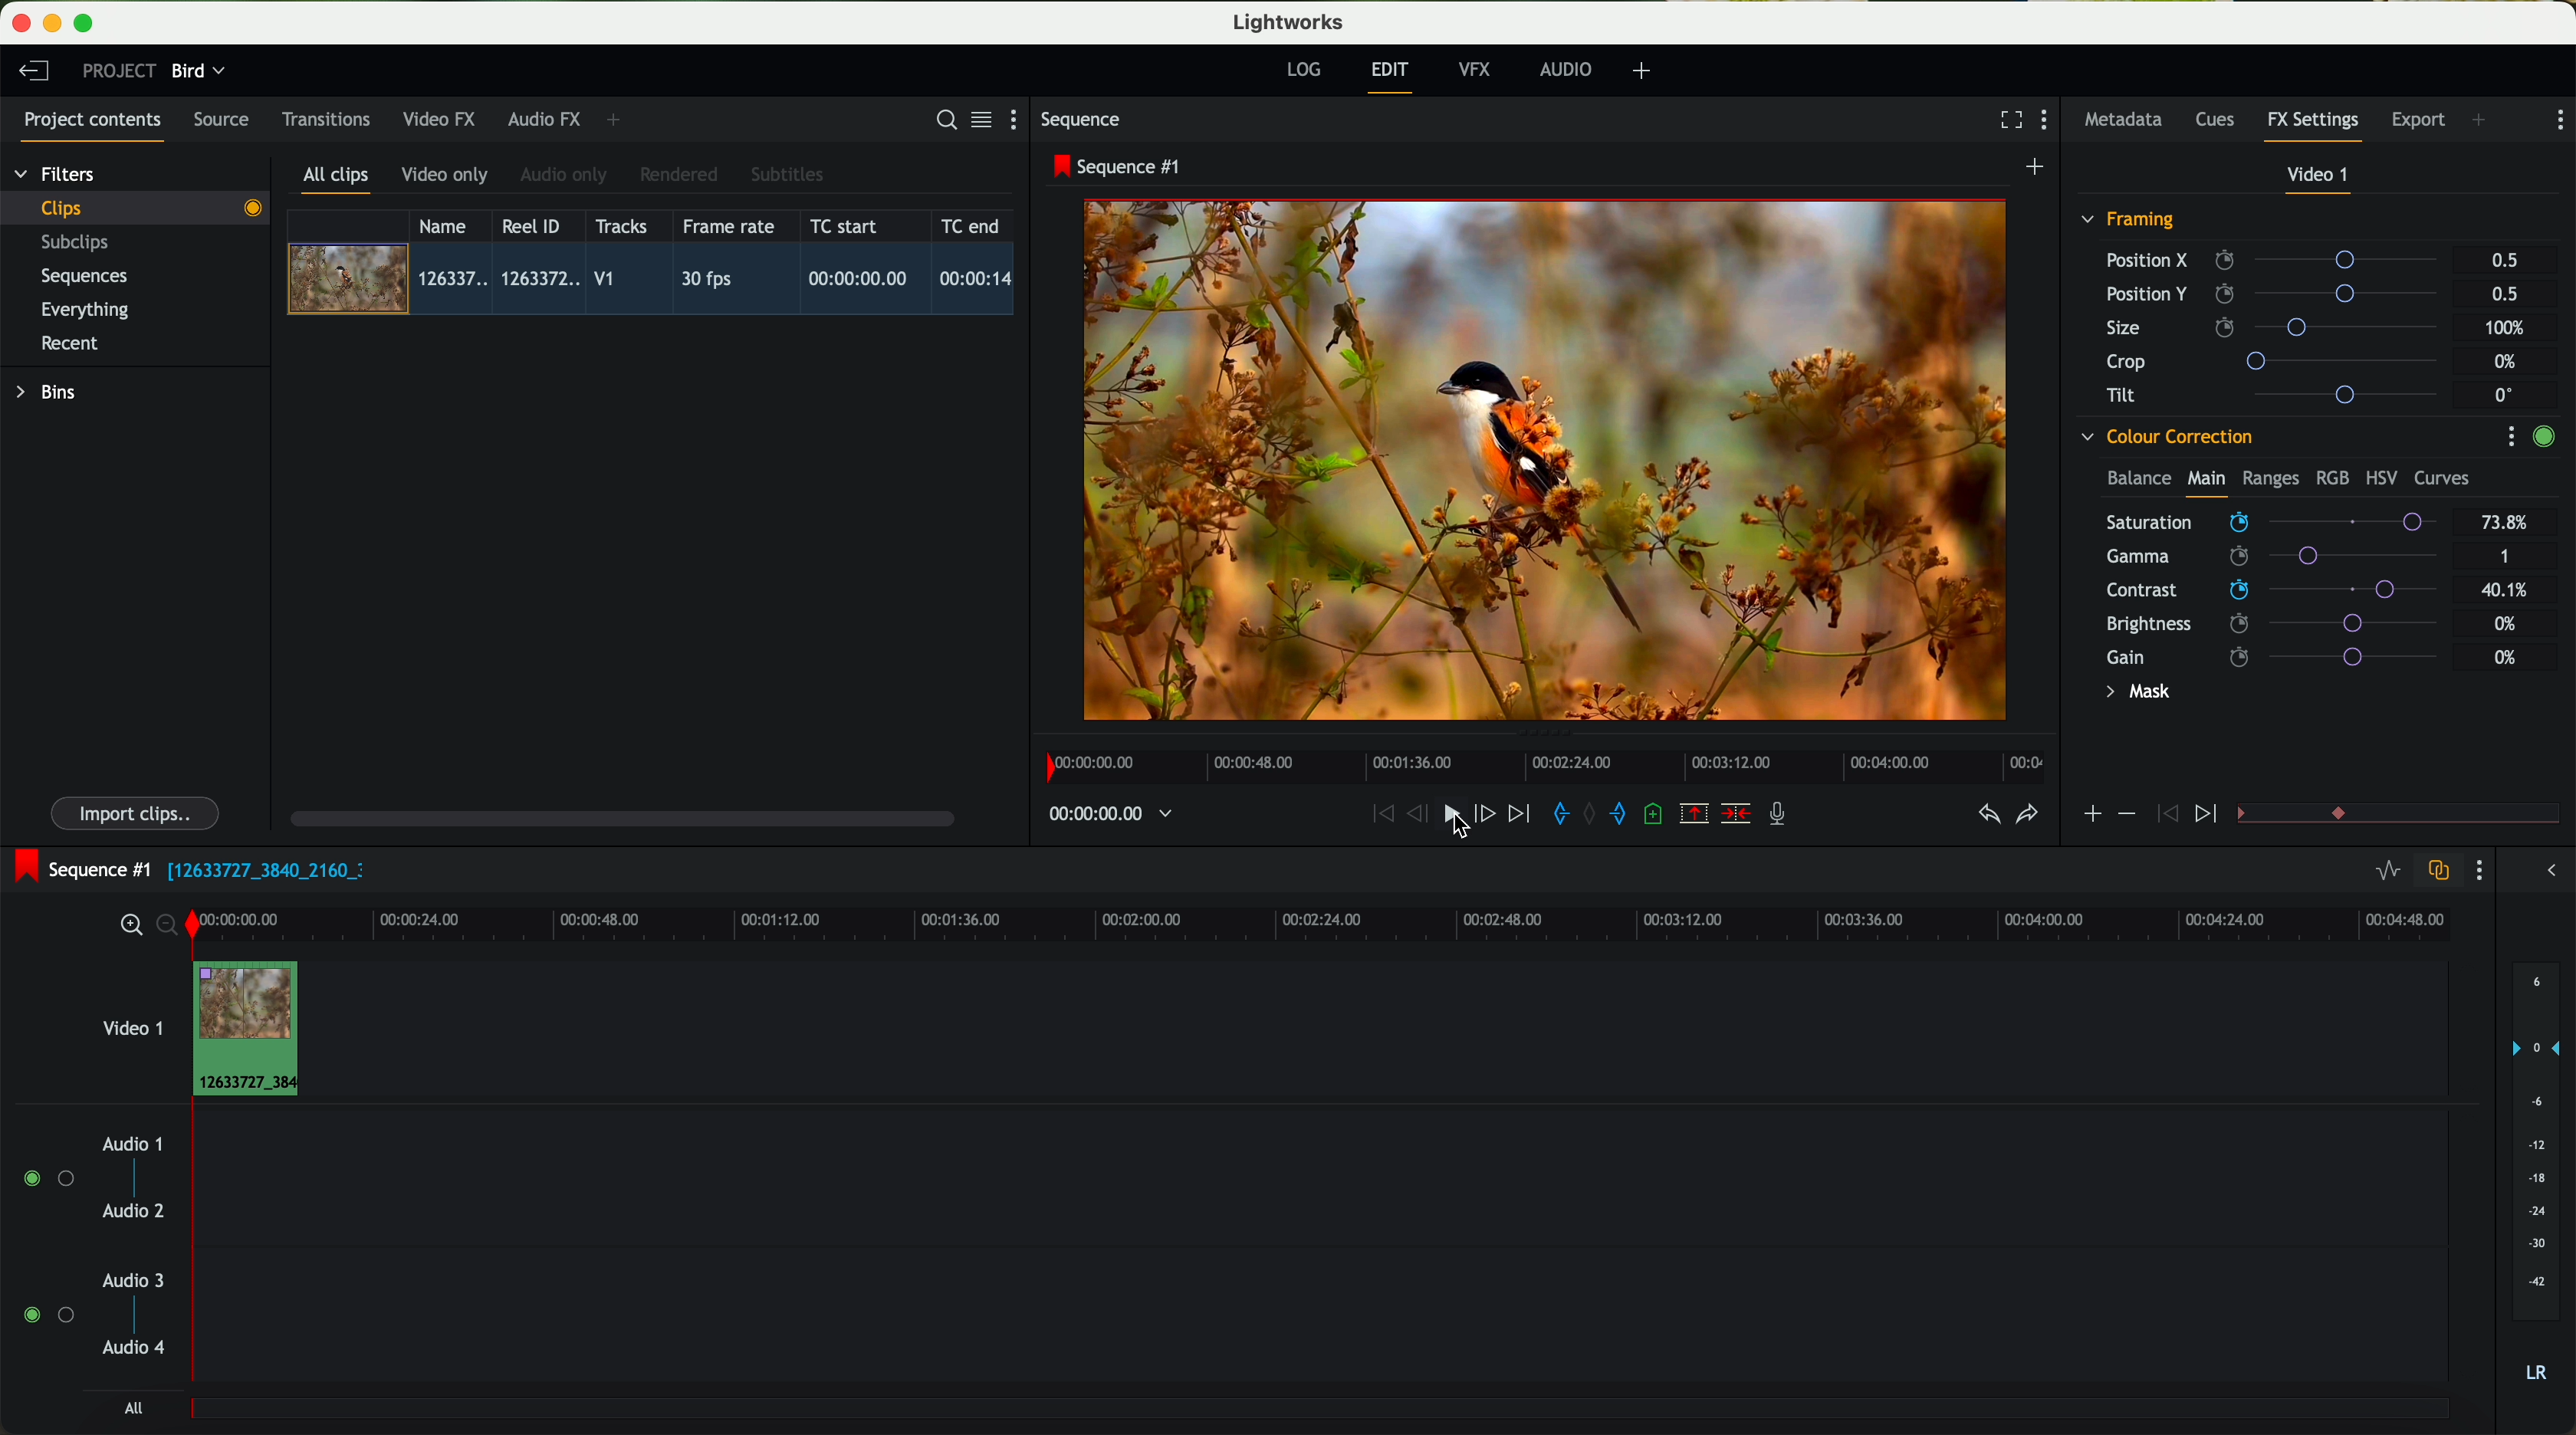 The height and width of the screenshot is (1435, 2576). What do you see at coordinates (254, 1030) in the screenshot?
I see `drag video to video track 1` at bounding box center [254, 1030].